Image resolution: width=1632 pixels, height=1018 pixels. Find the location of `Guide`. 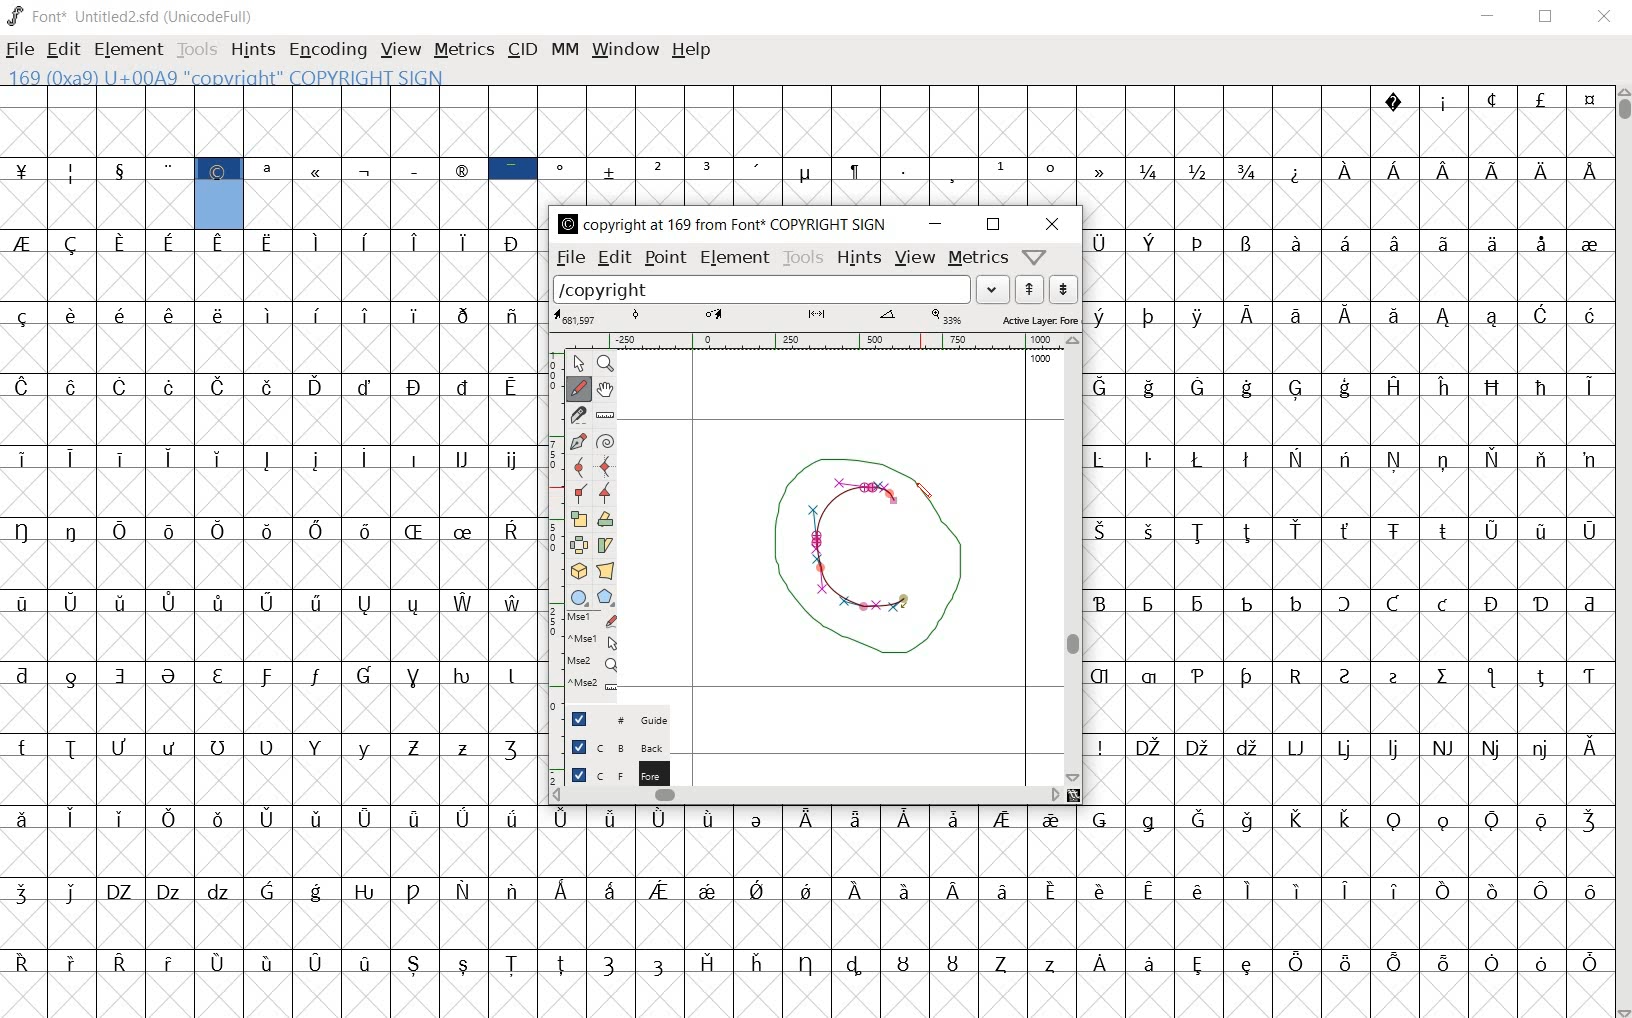

Guide is located at coordinates (611, 719).